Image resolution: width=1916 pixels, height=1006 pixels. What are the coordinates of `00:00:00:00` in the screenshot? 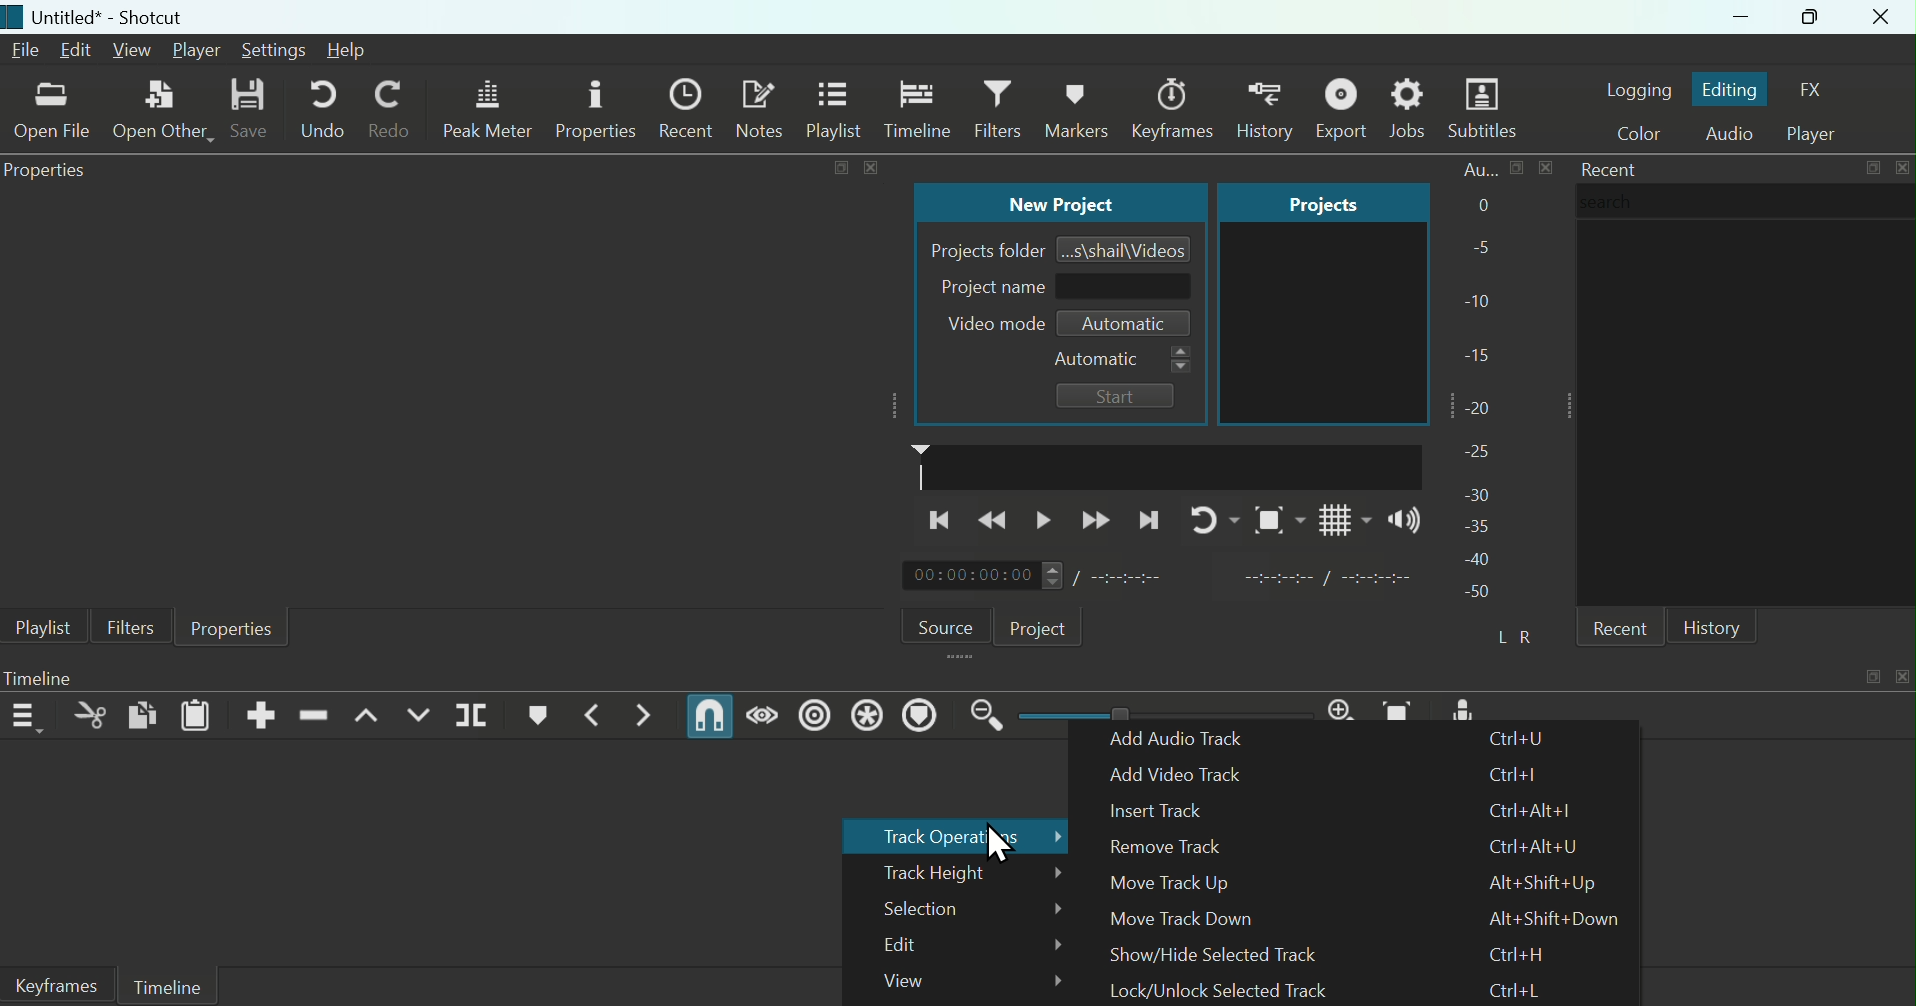 It's located at (982, 576).